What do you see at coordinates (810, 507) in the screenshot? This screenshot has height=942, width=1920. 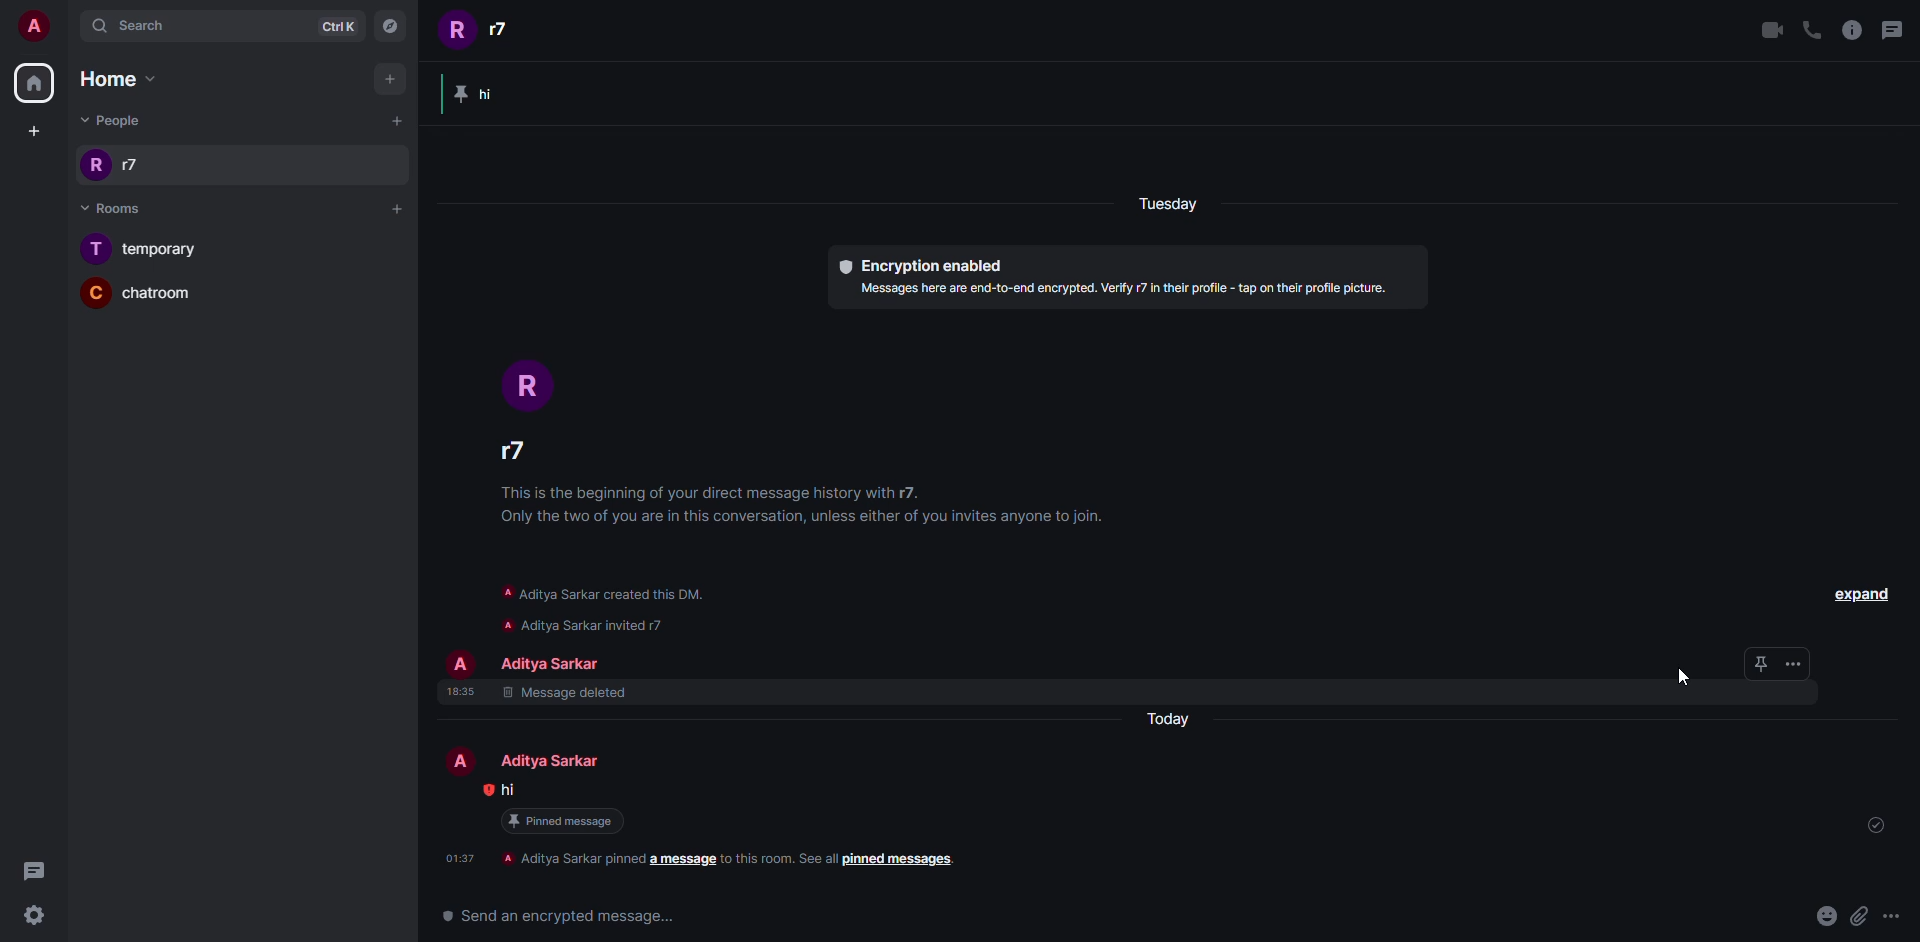 I see `info` at bounding box center [810, 507].